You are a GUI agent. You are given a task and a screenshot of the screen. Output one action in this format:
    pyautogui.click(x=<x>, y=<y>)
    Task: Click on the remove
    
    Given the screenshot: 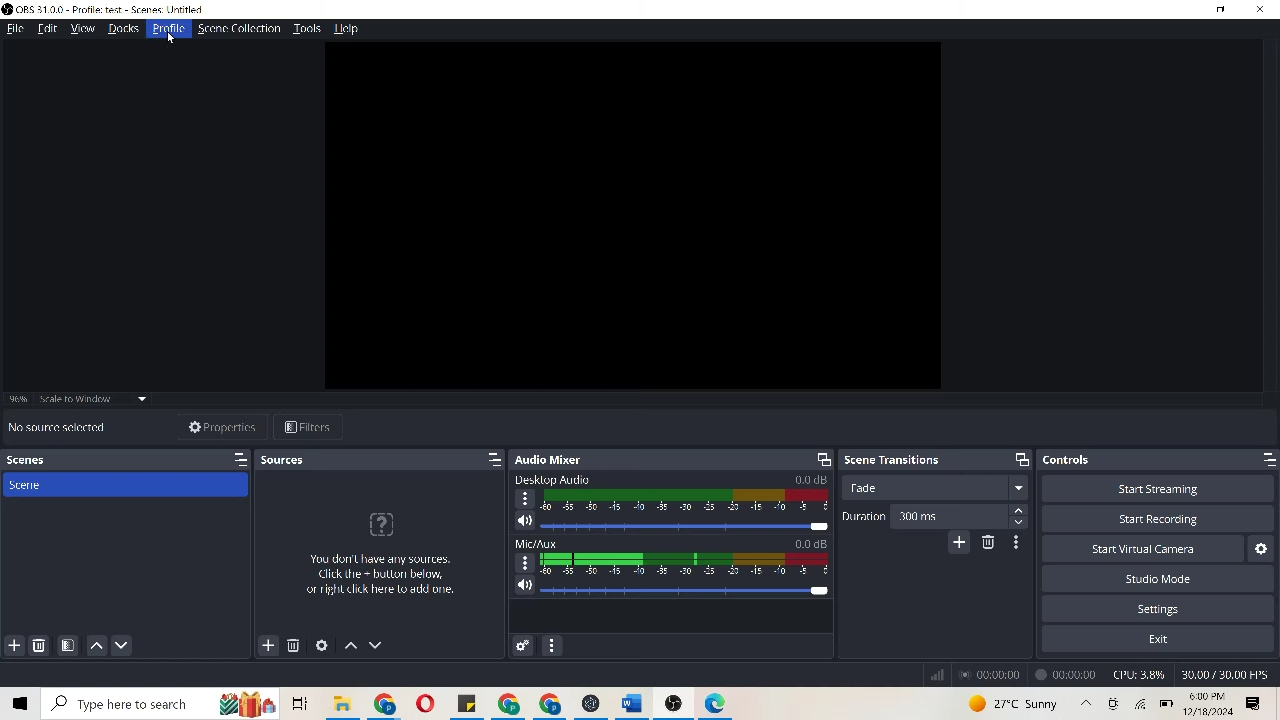 What is the action you would take?
    pyautogui.click(x=992, y=545)
    